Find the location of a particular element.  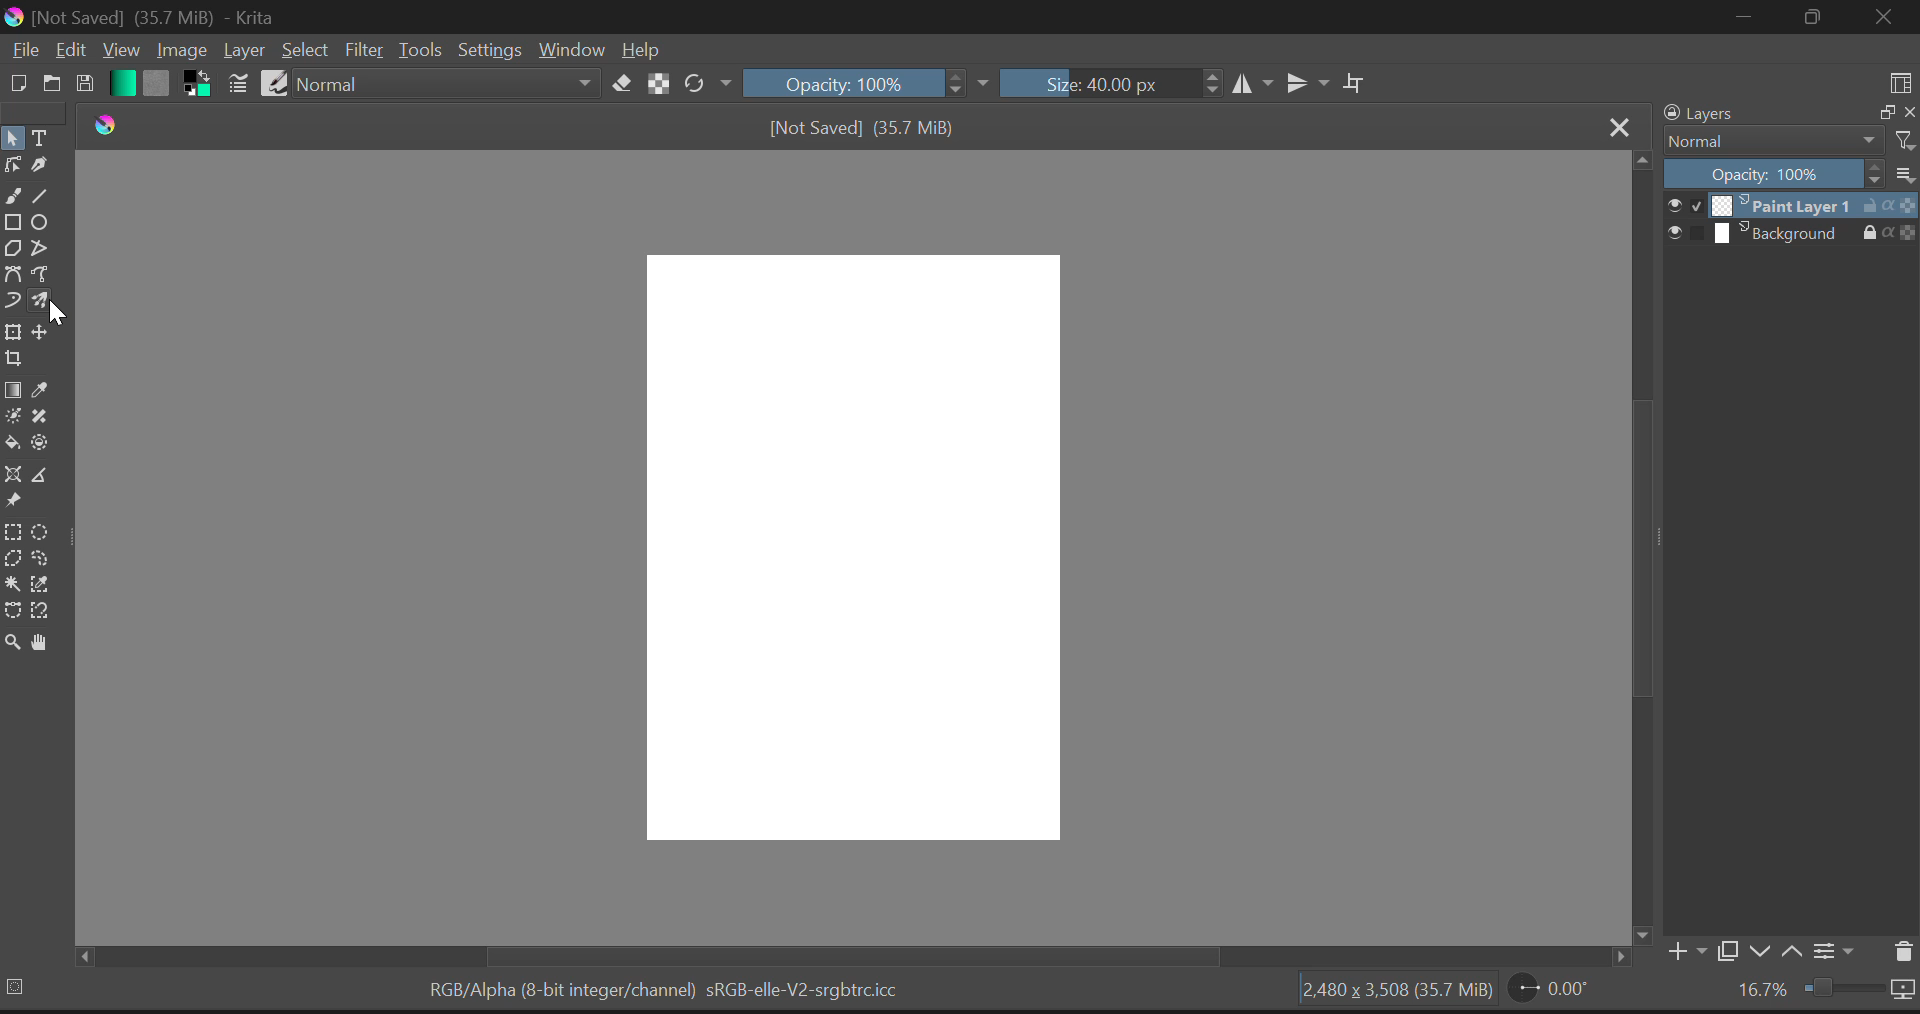

Rotate is located at coordinates (707, 83).